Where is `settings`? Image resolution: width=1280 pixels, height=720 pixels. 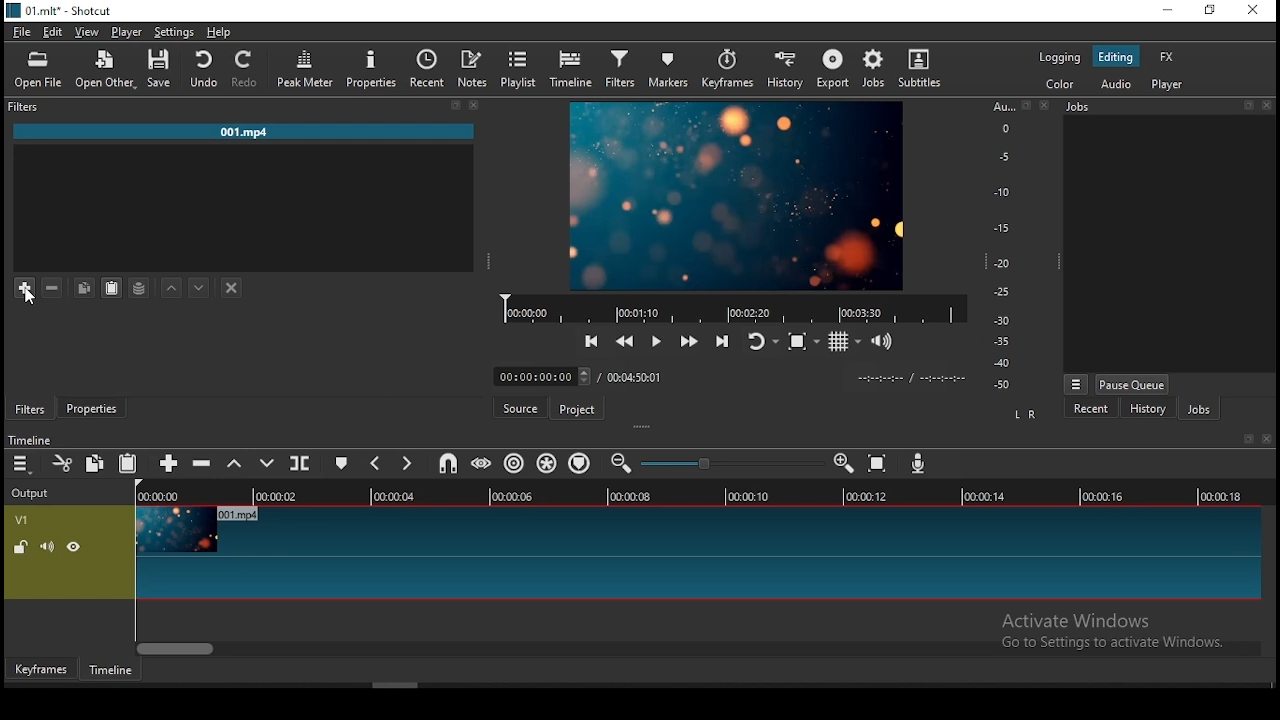 settings is located at coordinates (177, 30).